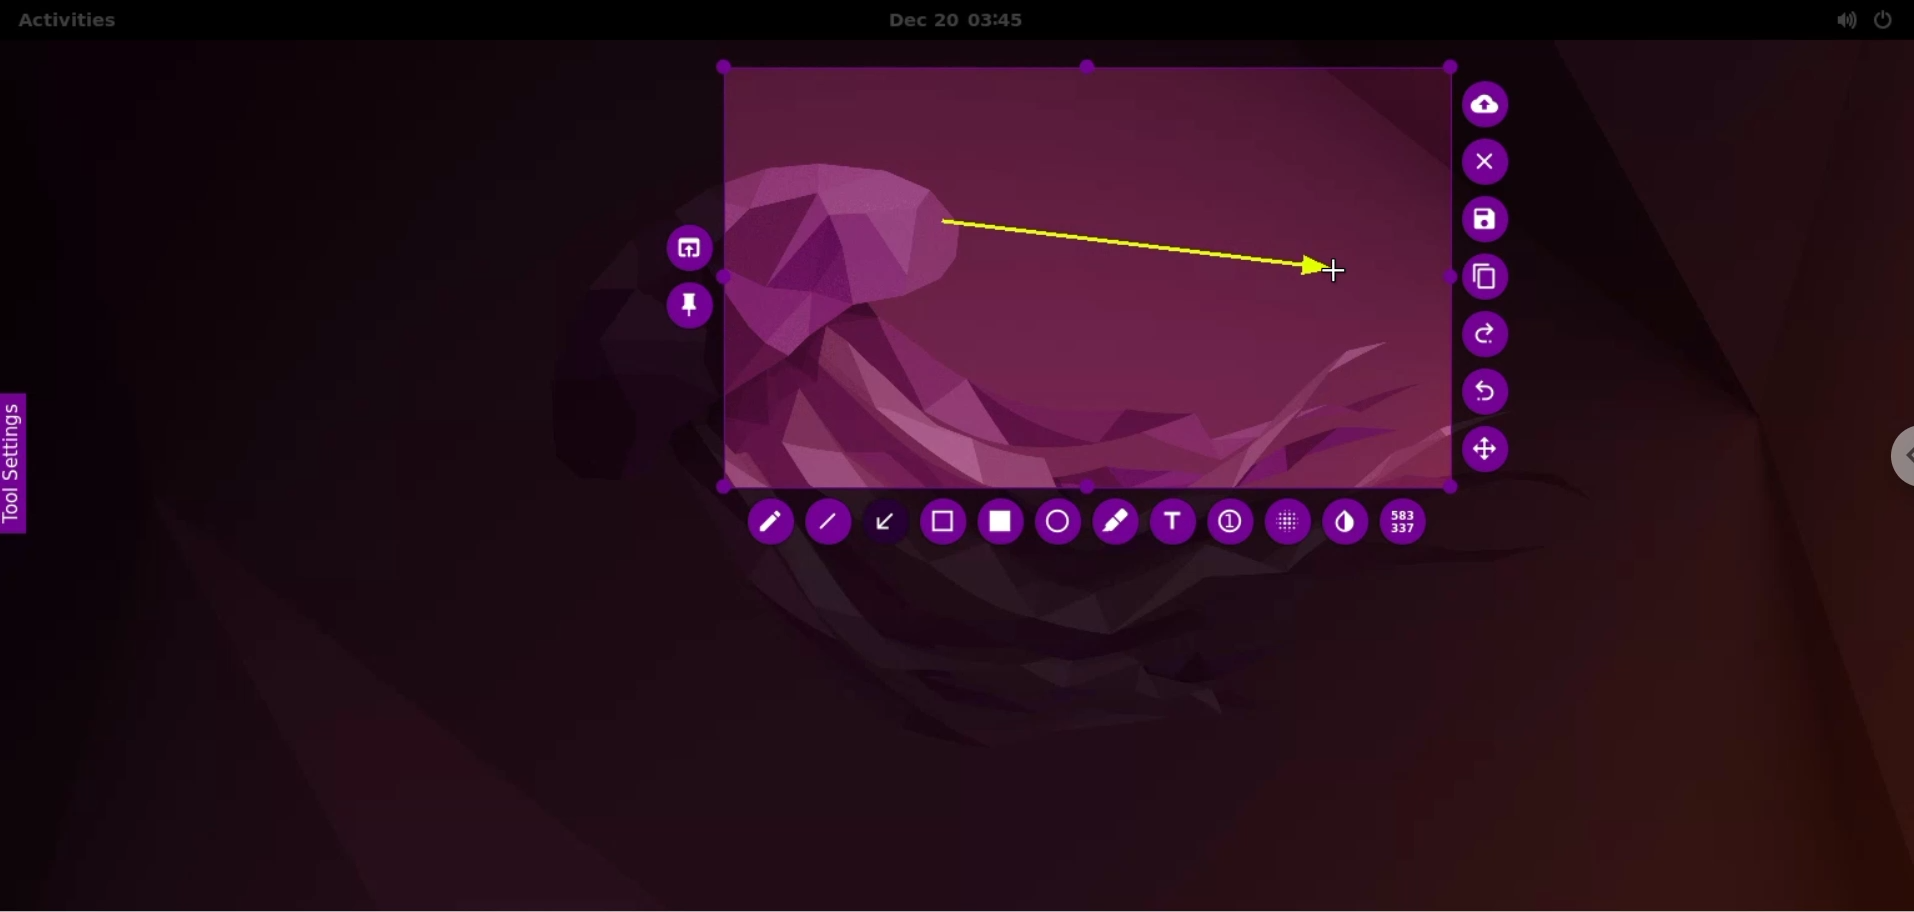 The image size is (1914, 912). Describe the element at coordinates (1410, 522) in the screenshot. I see `x and y coordinates value` at that location.